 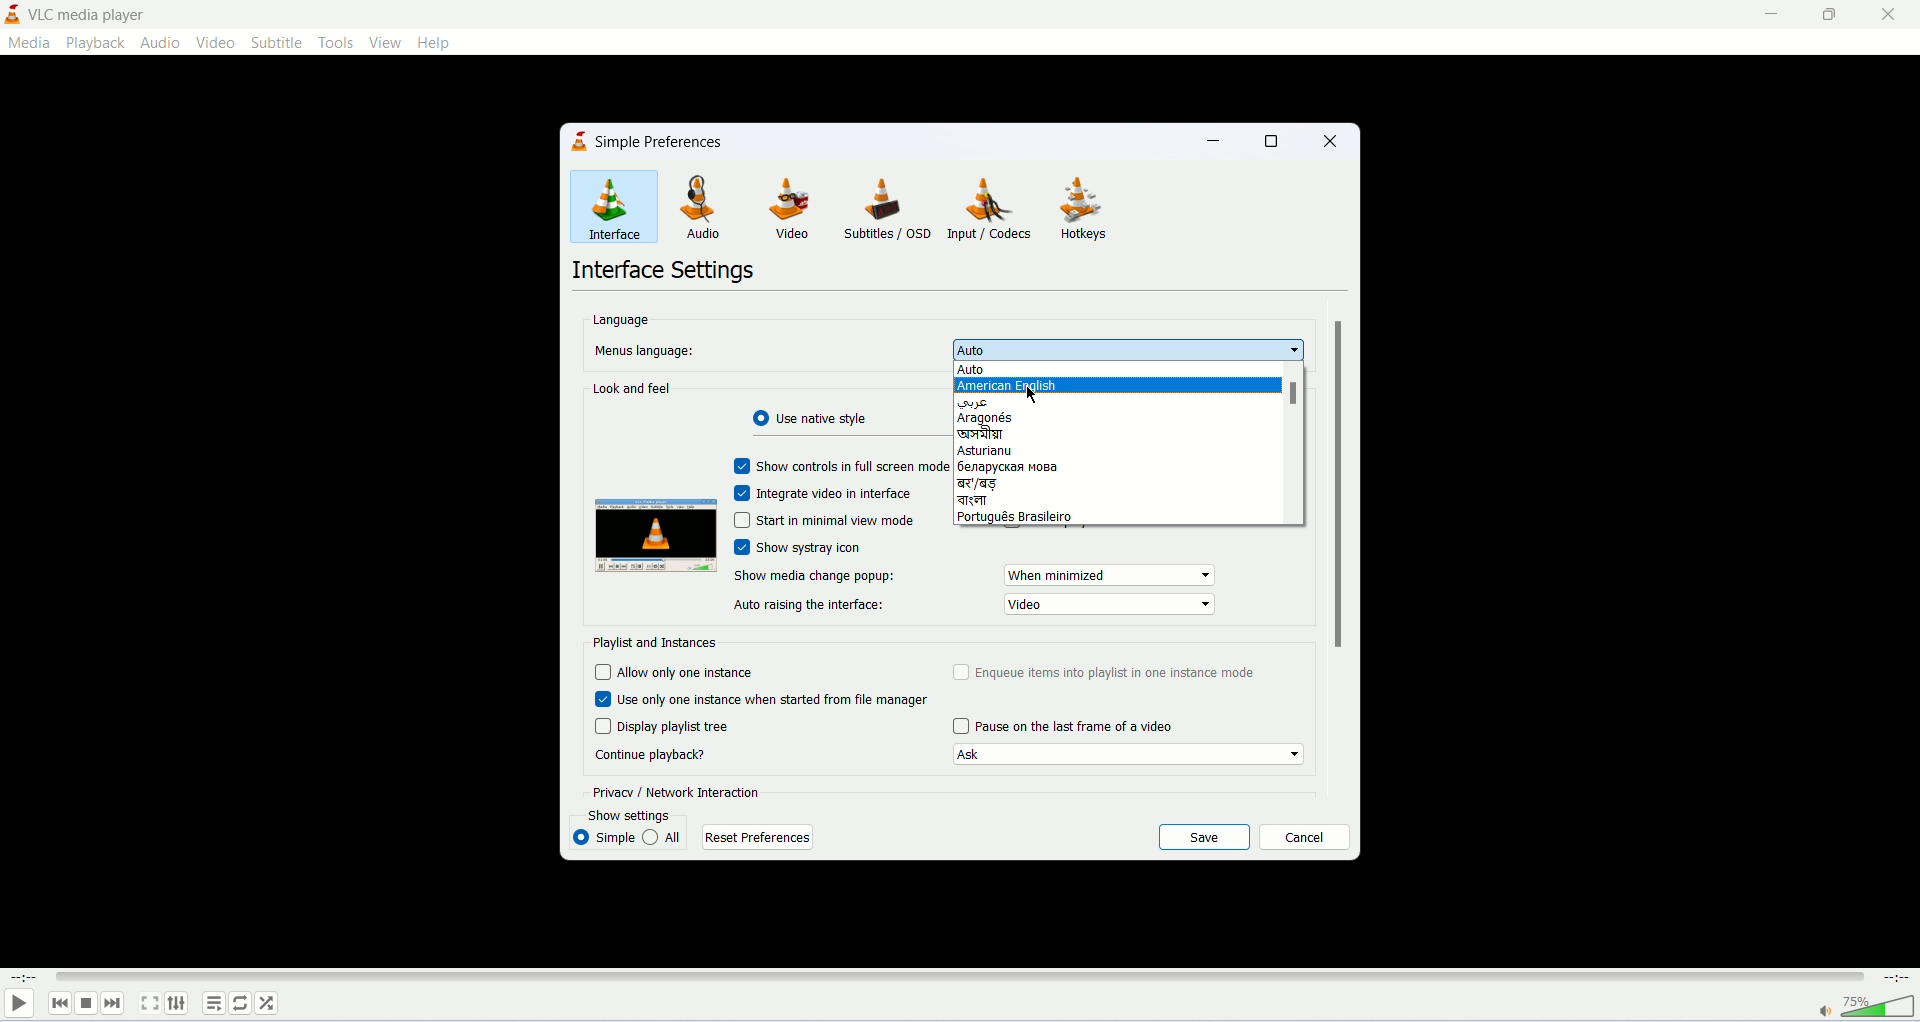 What do you see at coordinates (1015, 403) in the screenshot?
I see `arabic` at bounding box center [1015, 403].